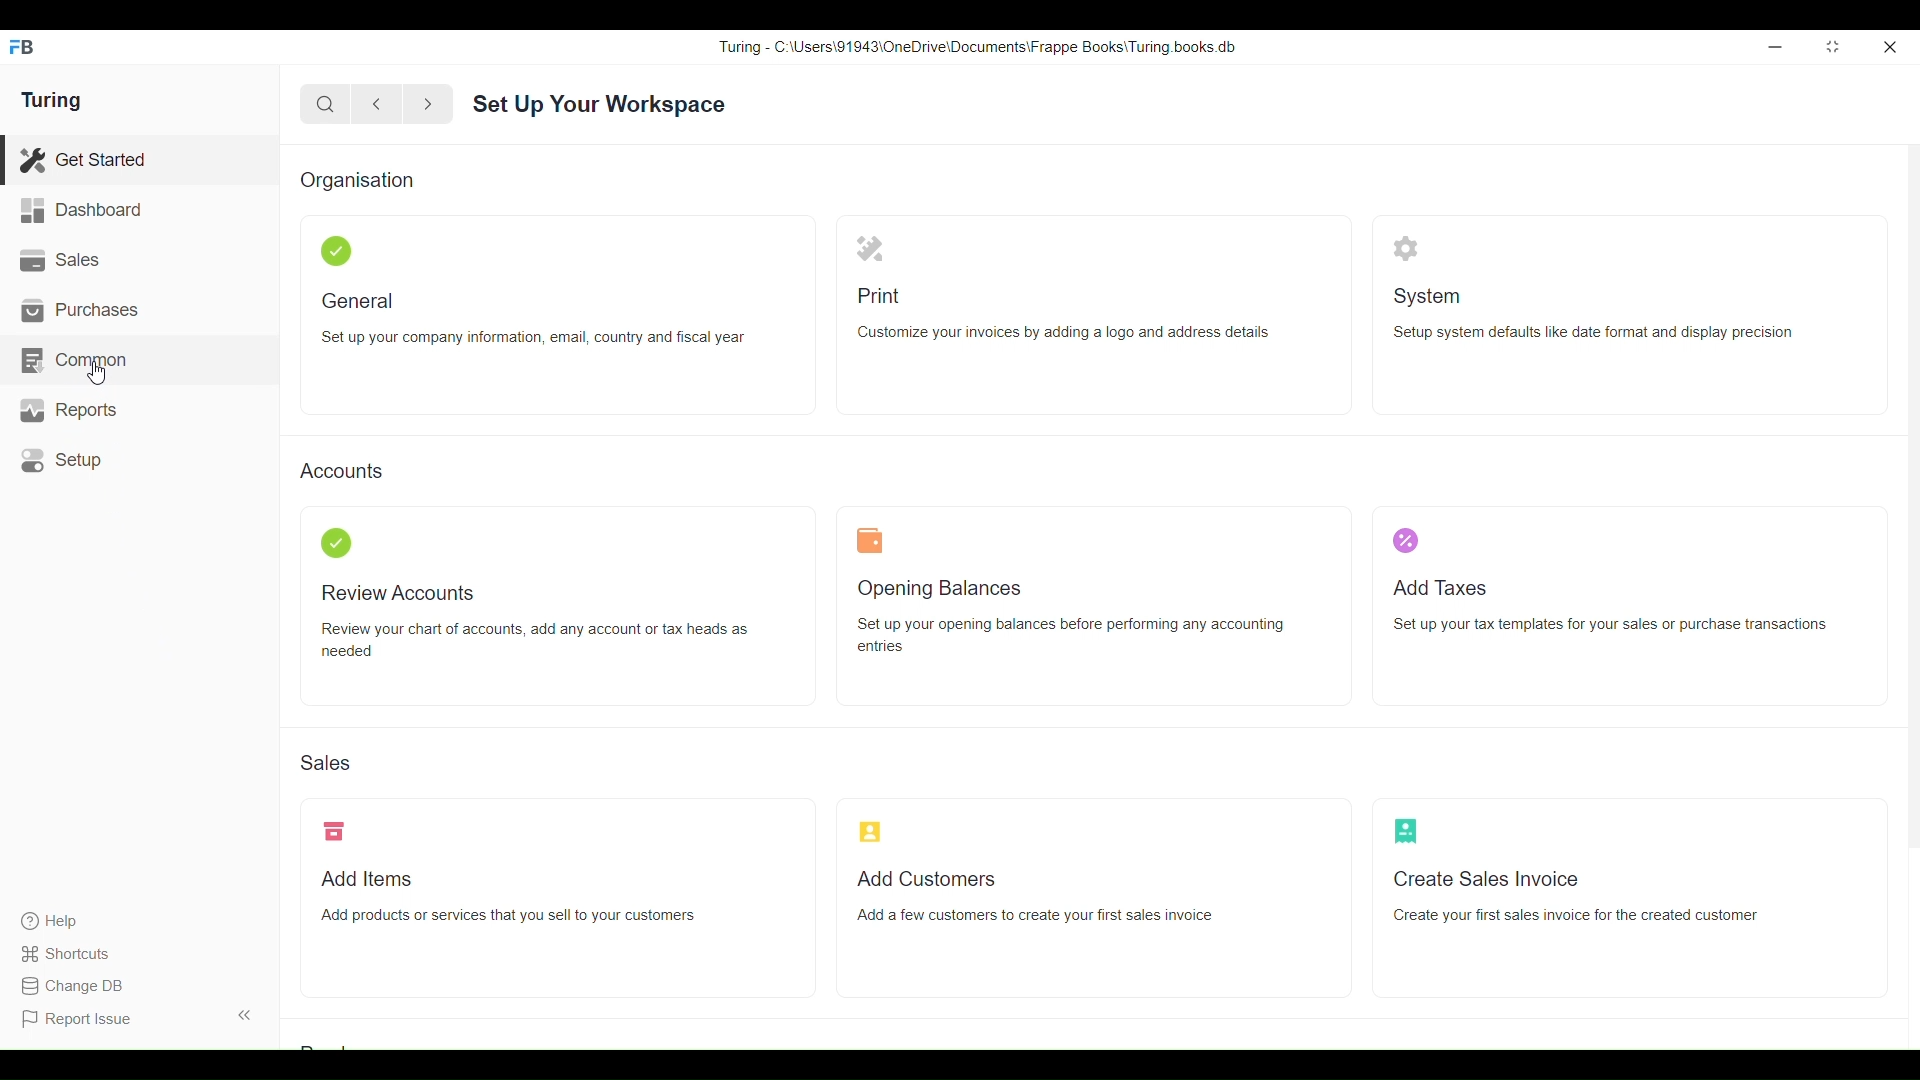 The height and width of the screenshot is (1080, 1920). Describe the element at coordinates (75, 921) in the screenshot. I see `Help` at that location.